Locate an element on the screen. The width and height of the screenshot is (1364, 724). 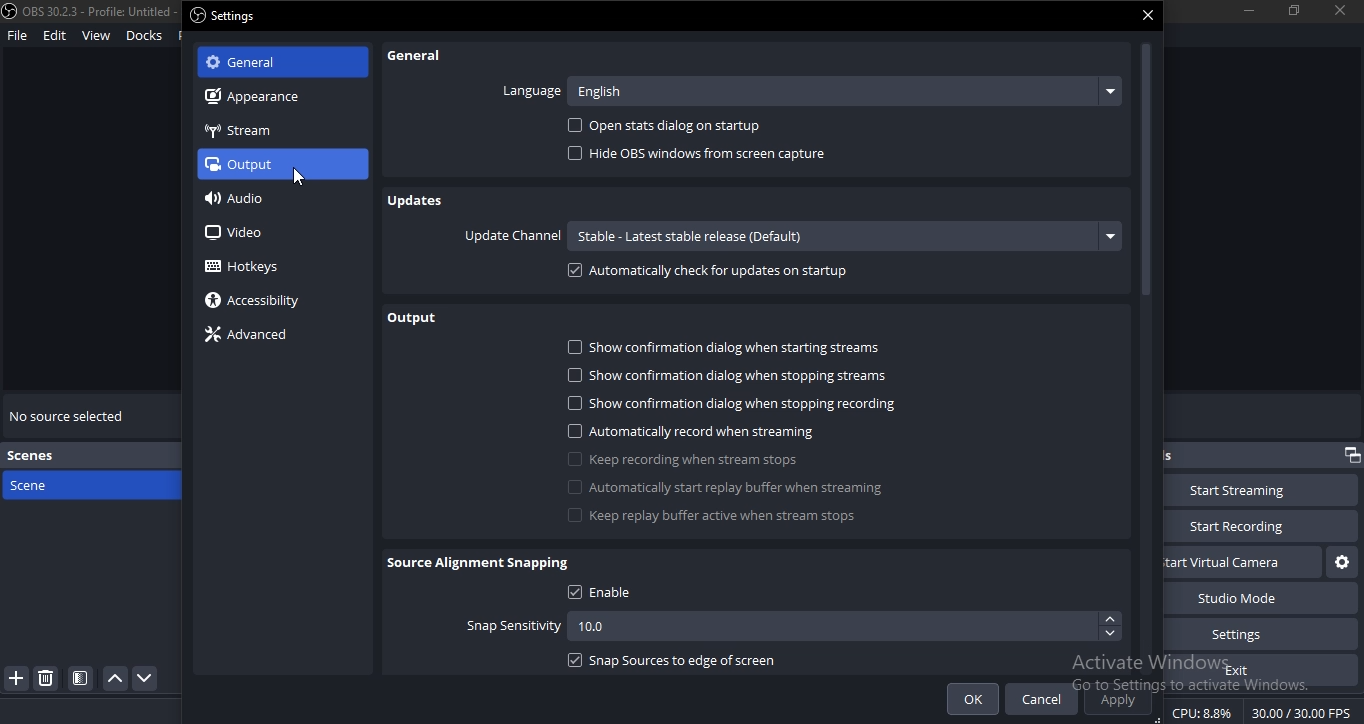
close is located at coordinates (1341, 11).